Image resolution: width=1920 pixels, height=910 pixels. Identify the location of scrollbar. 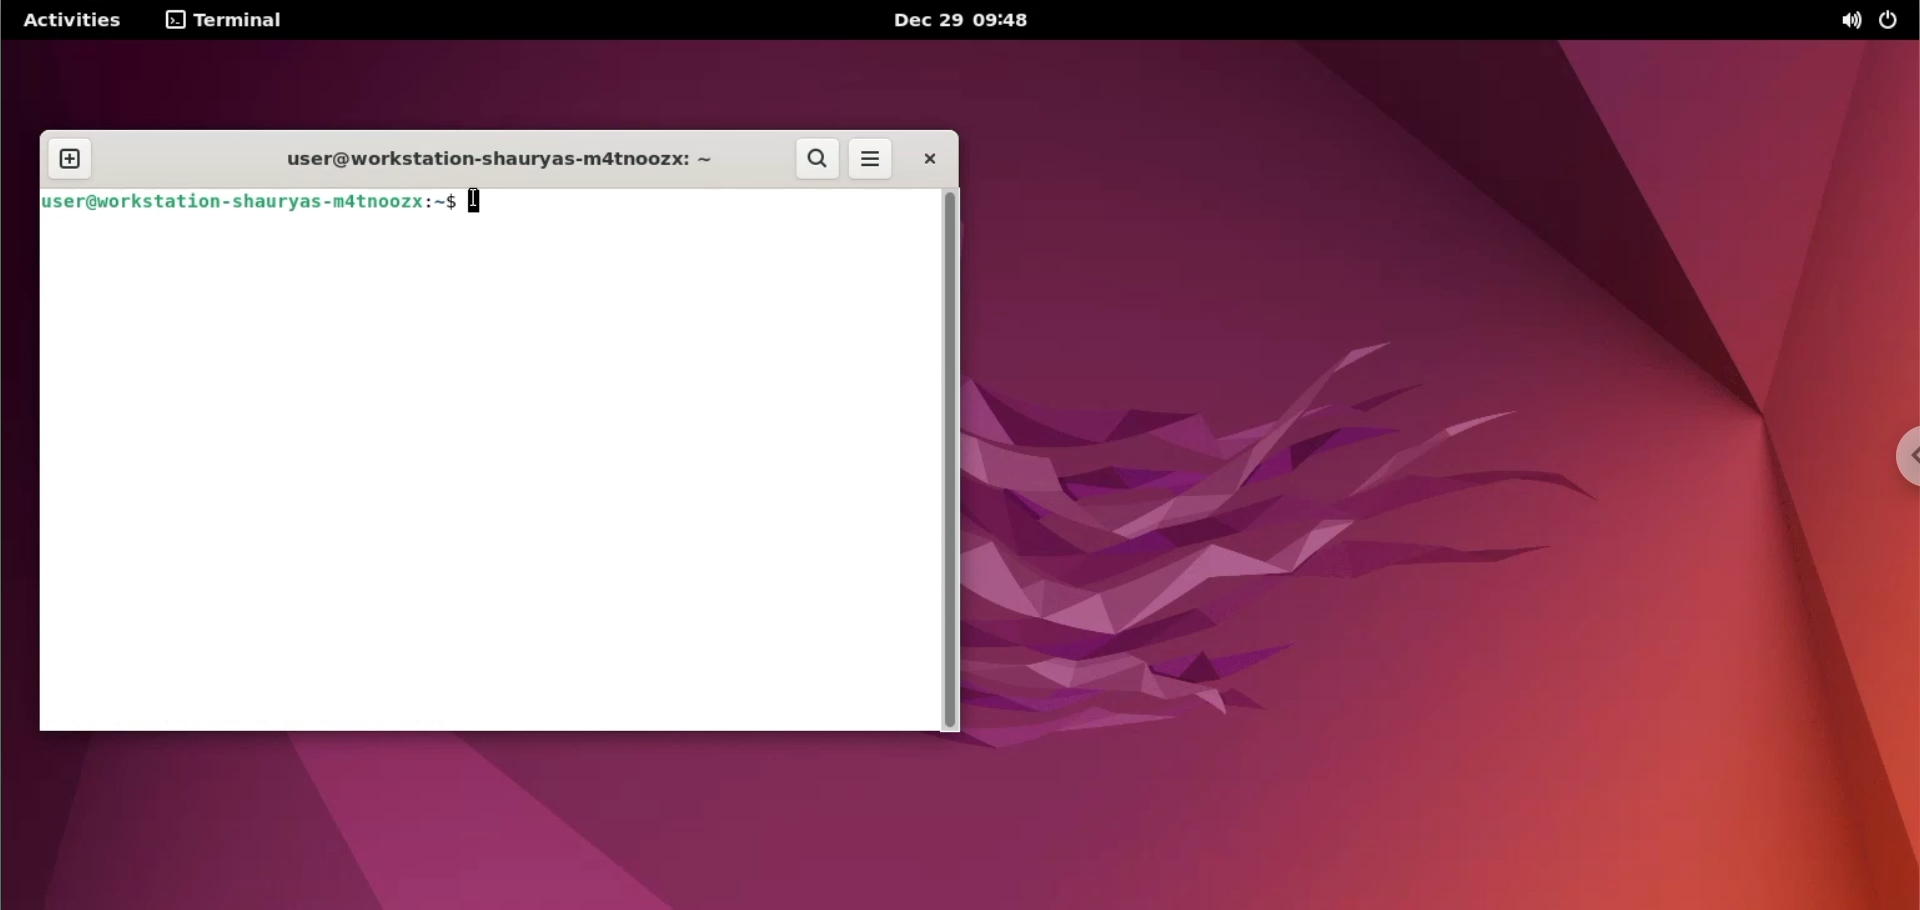
(955, 460).